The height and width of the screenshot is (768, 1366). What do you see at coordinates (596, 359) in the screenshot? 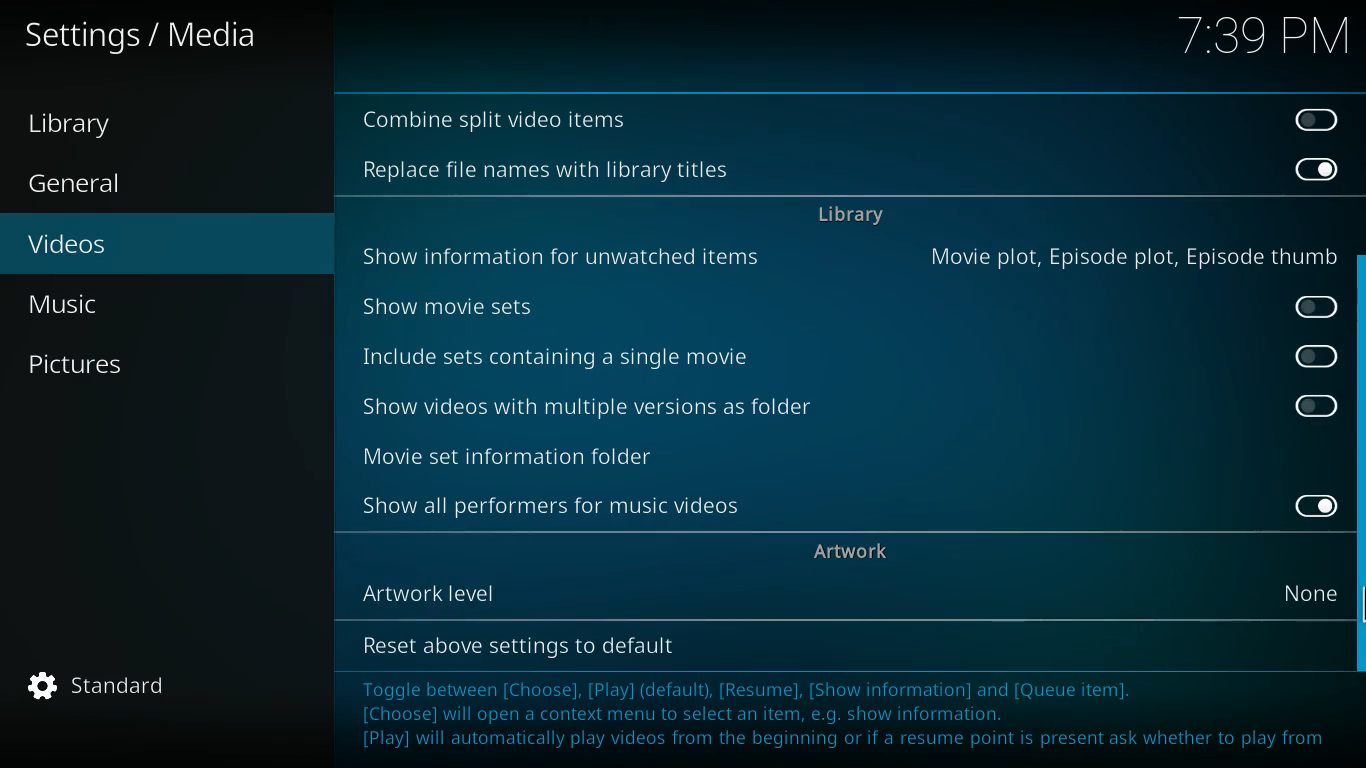
I see `include sets` at bounding box center [596, 359].